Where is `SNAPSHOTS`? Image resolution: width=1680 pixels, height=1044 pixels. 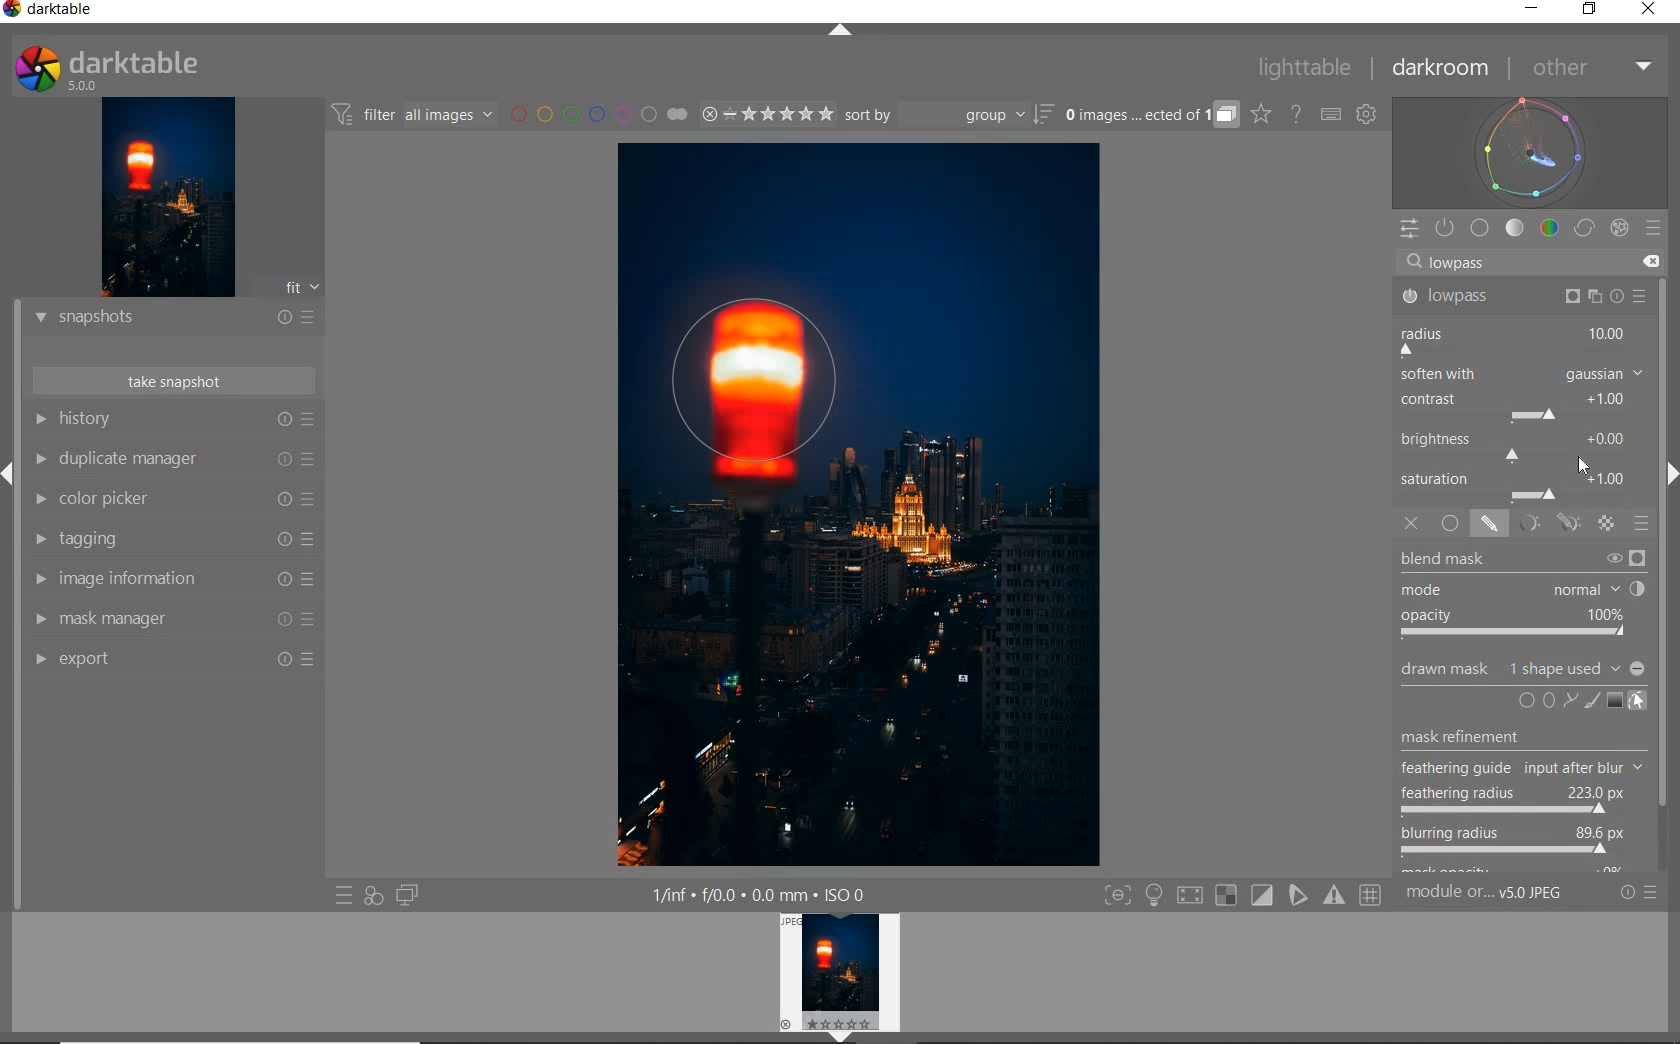 SNAPSHOTS is located at coordinates (175, 317).